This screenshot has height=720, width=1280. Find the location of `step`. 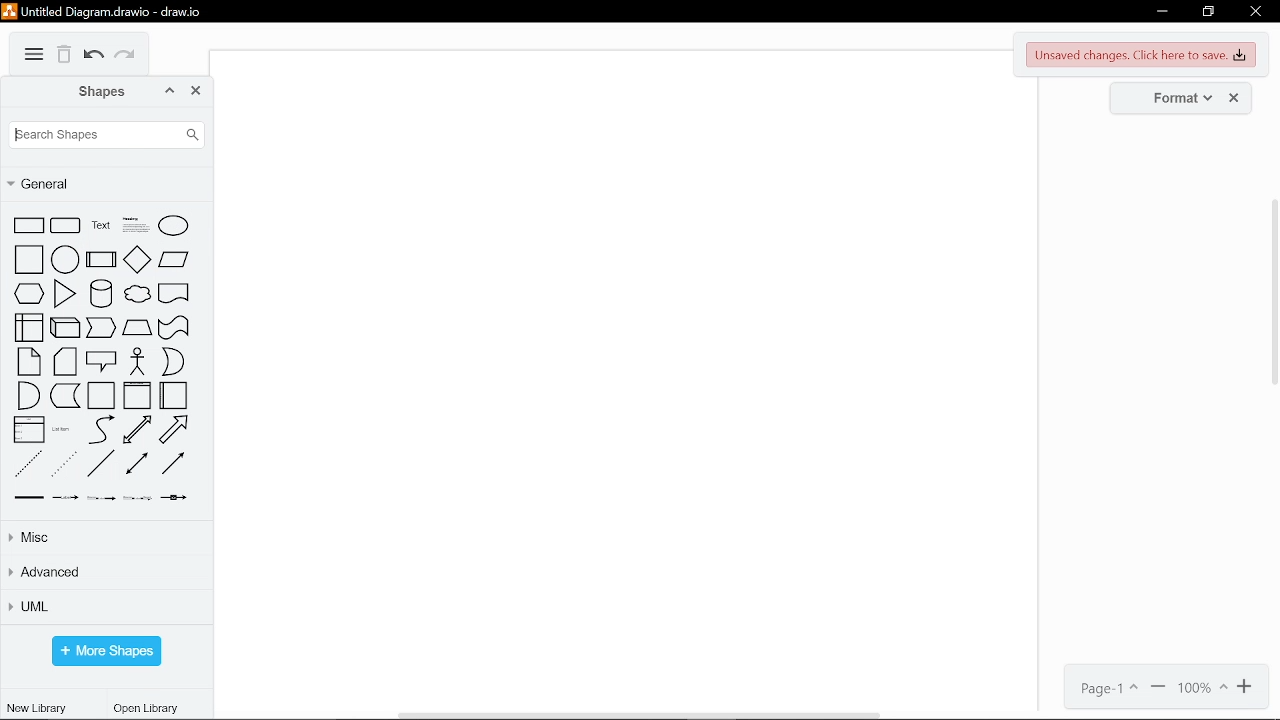

step is located at coordinates (102, 329).